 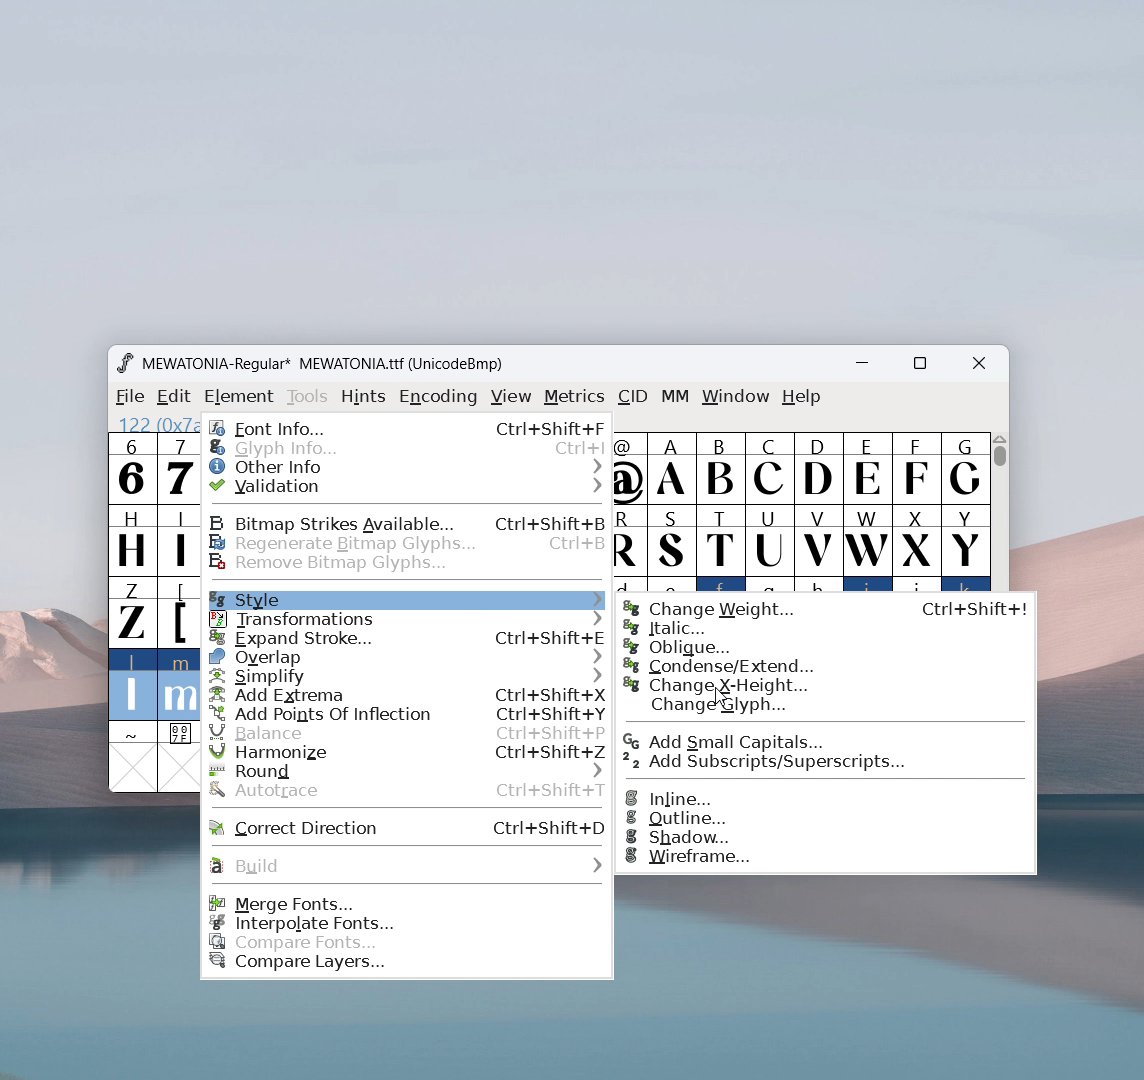 I want to click on ~, so click(x=133, y=734).